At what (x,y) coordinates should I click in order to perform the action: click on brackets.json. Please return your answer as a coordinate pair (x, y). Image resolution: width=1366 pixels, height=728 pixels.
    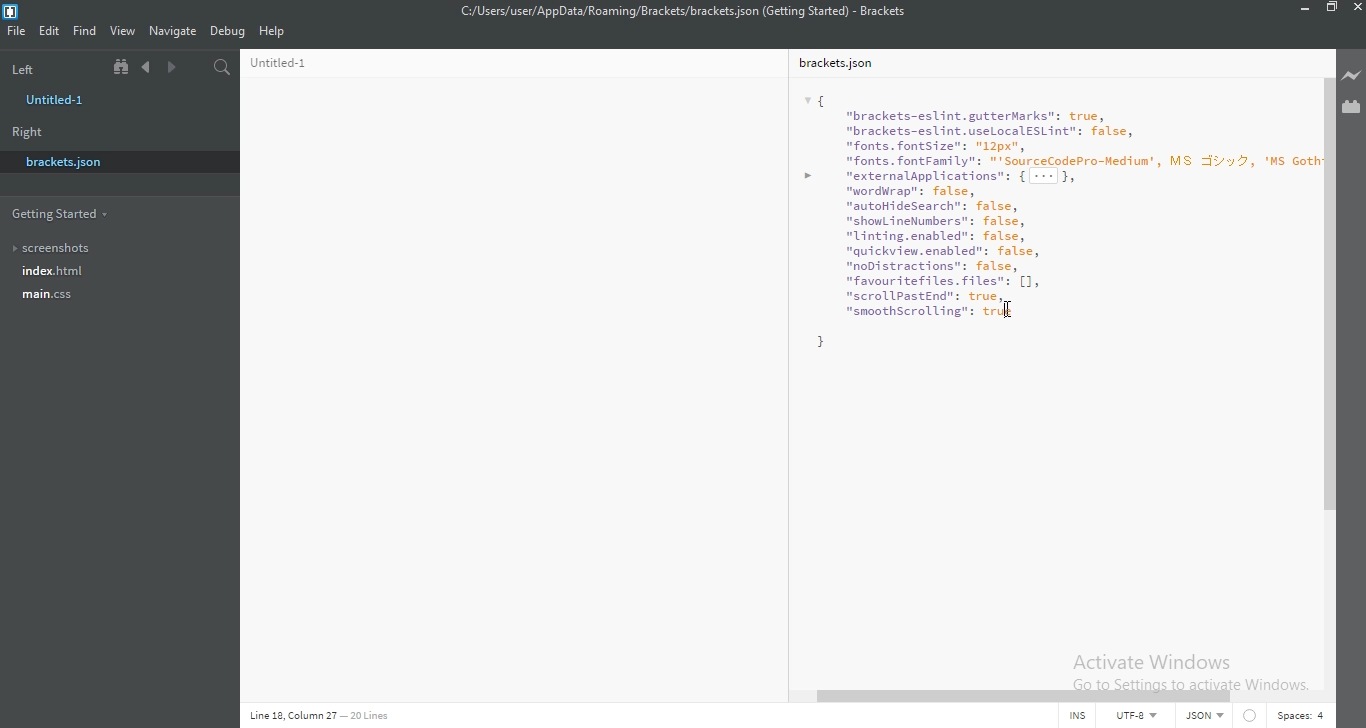
    Looking at the image, I should click on (102, 162).